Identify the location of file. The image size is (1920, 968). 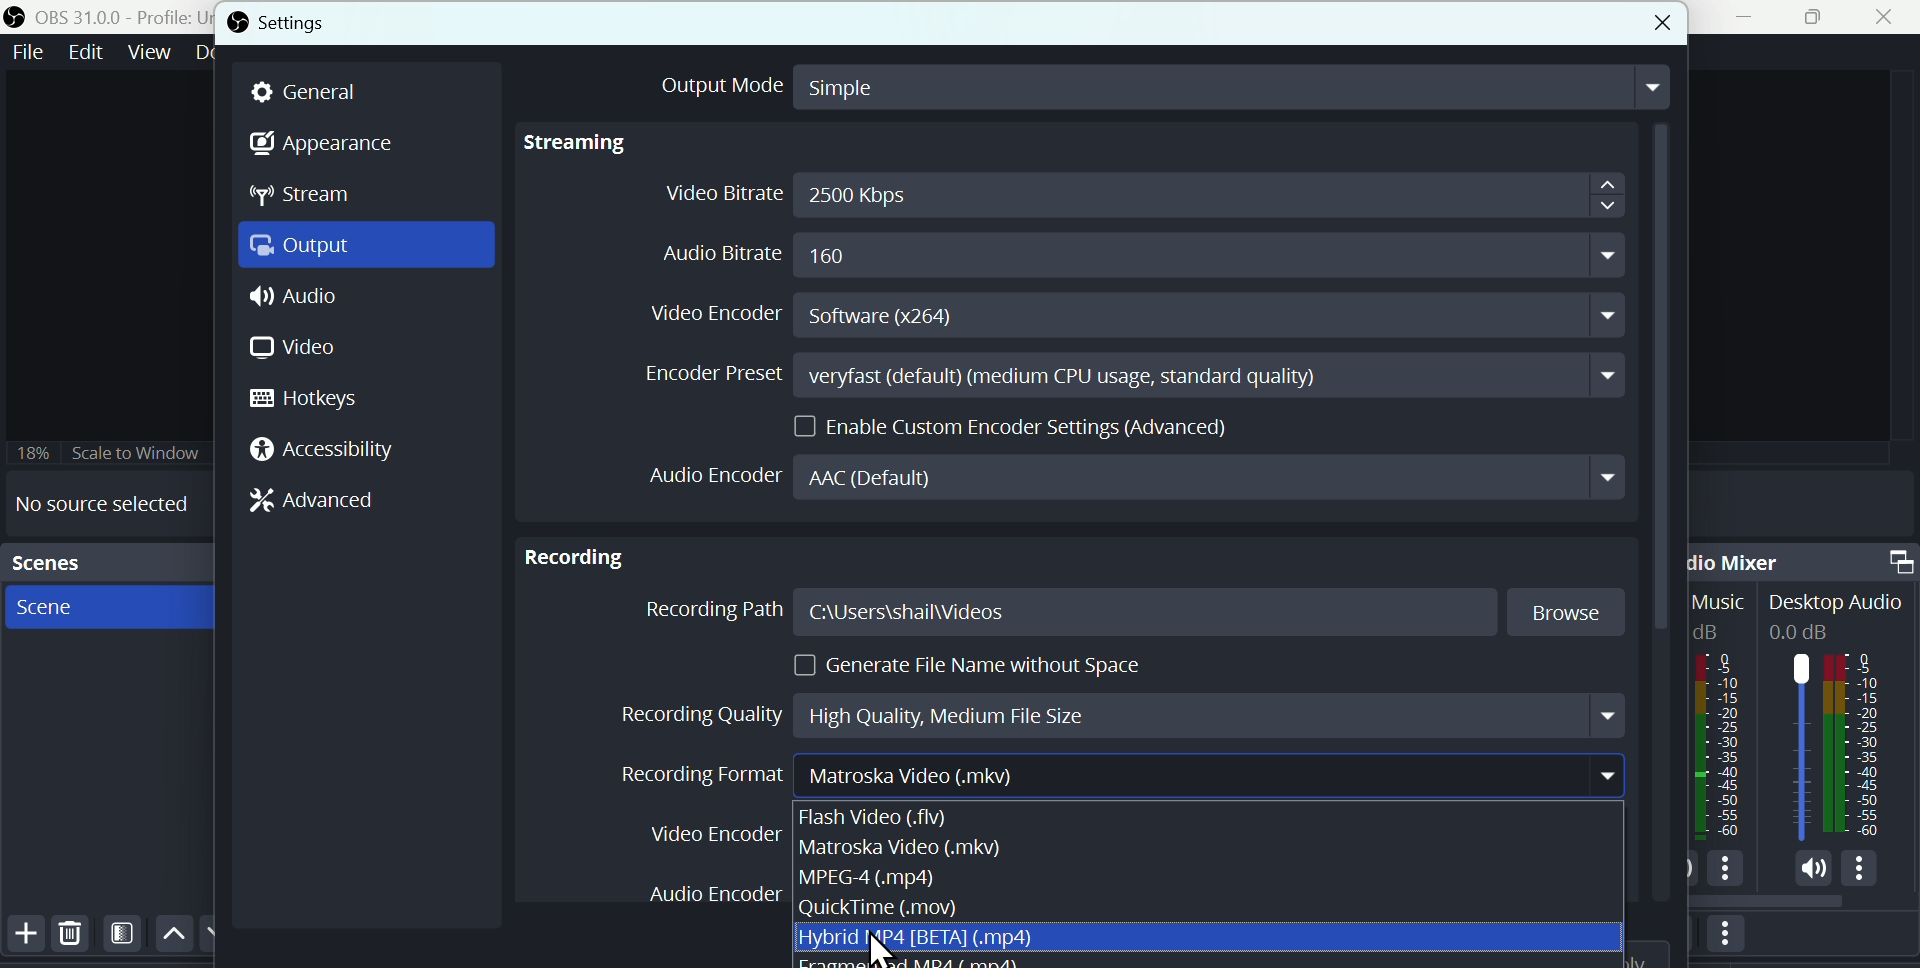
(26, 58).